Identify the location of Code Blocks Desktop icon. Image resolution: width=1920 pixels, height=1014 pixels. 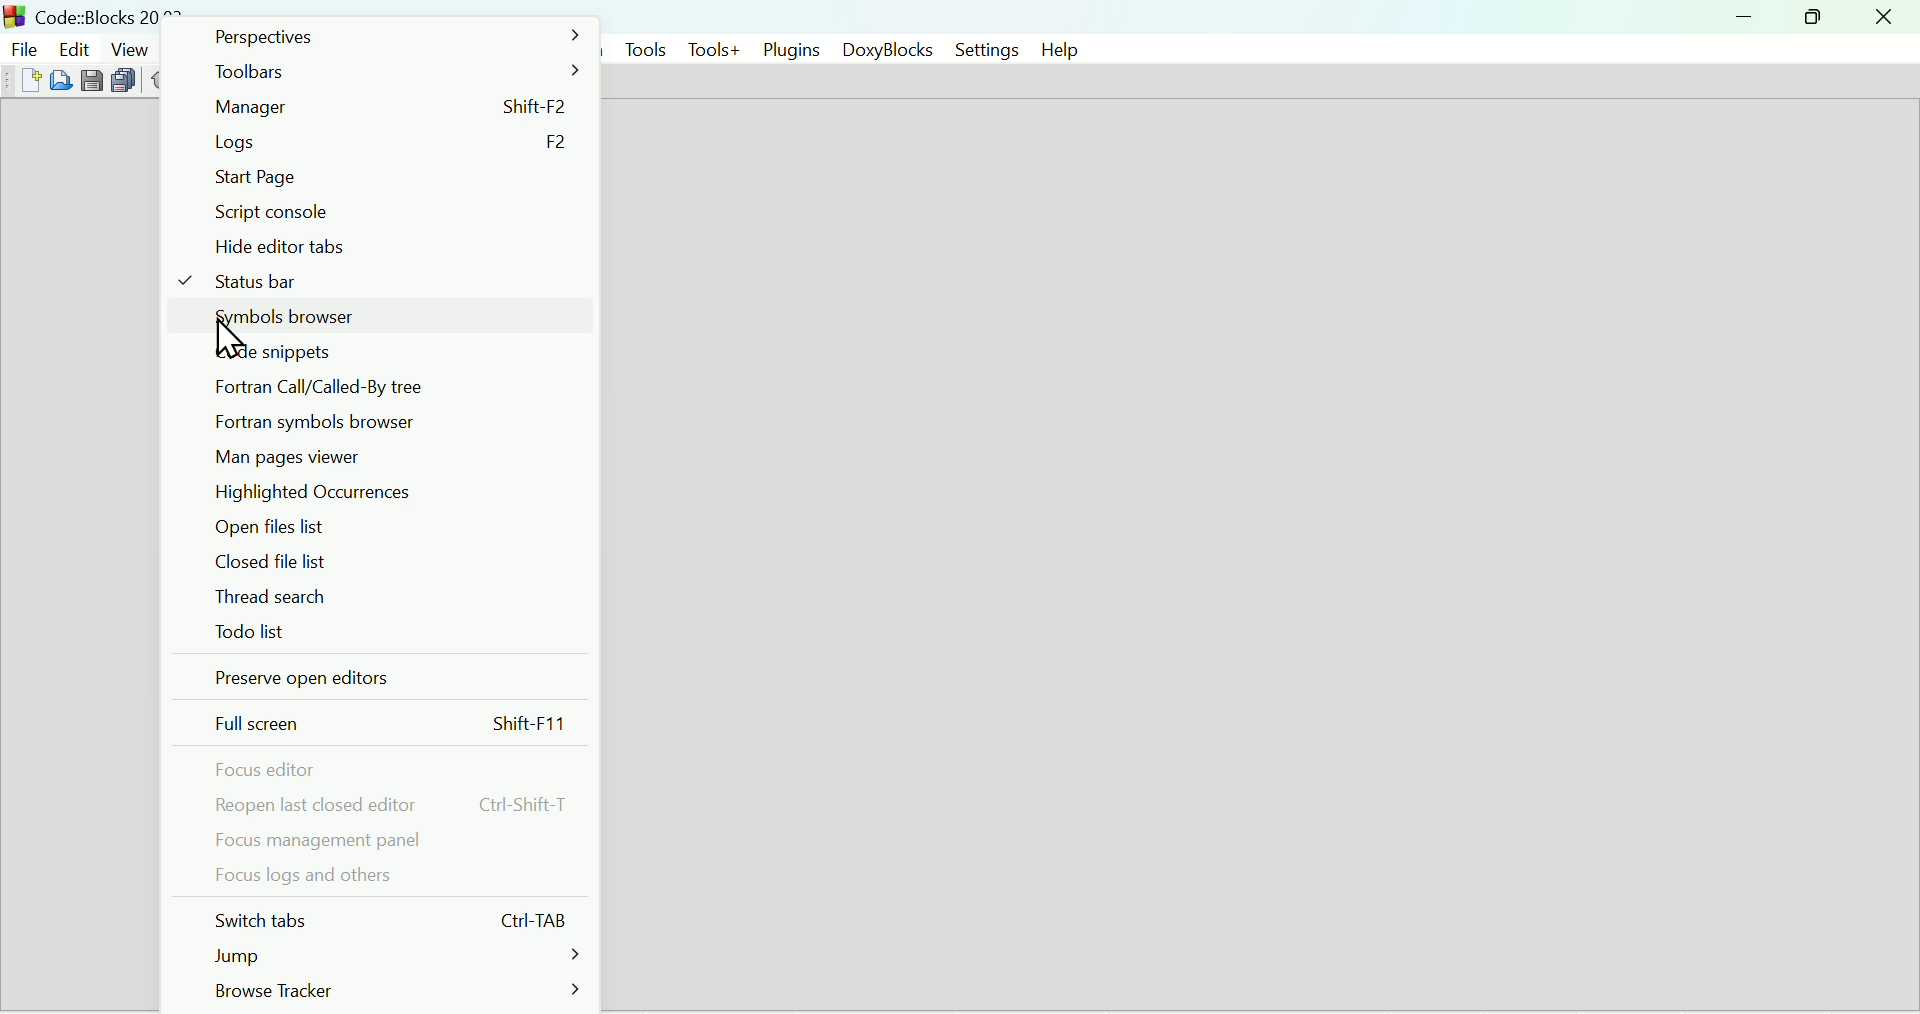
(16, 15).